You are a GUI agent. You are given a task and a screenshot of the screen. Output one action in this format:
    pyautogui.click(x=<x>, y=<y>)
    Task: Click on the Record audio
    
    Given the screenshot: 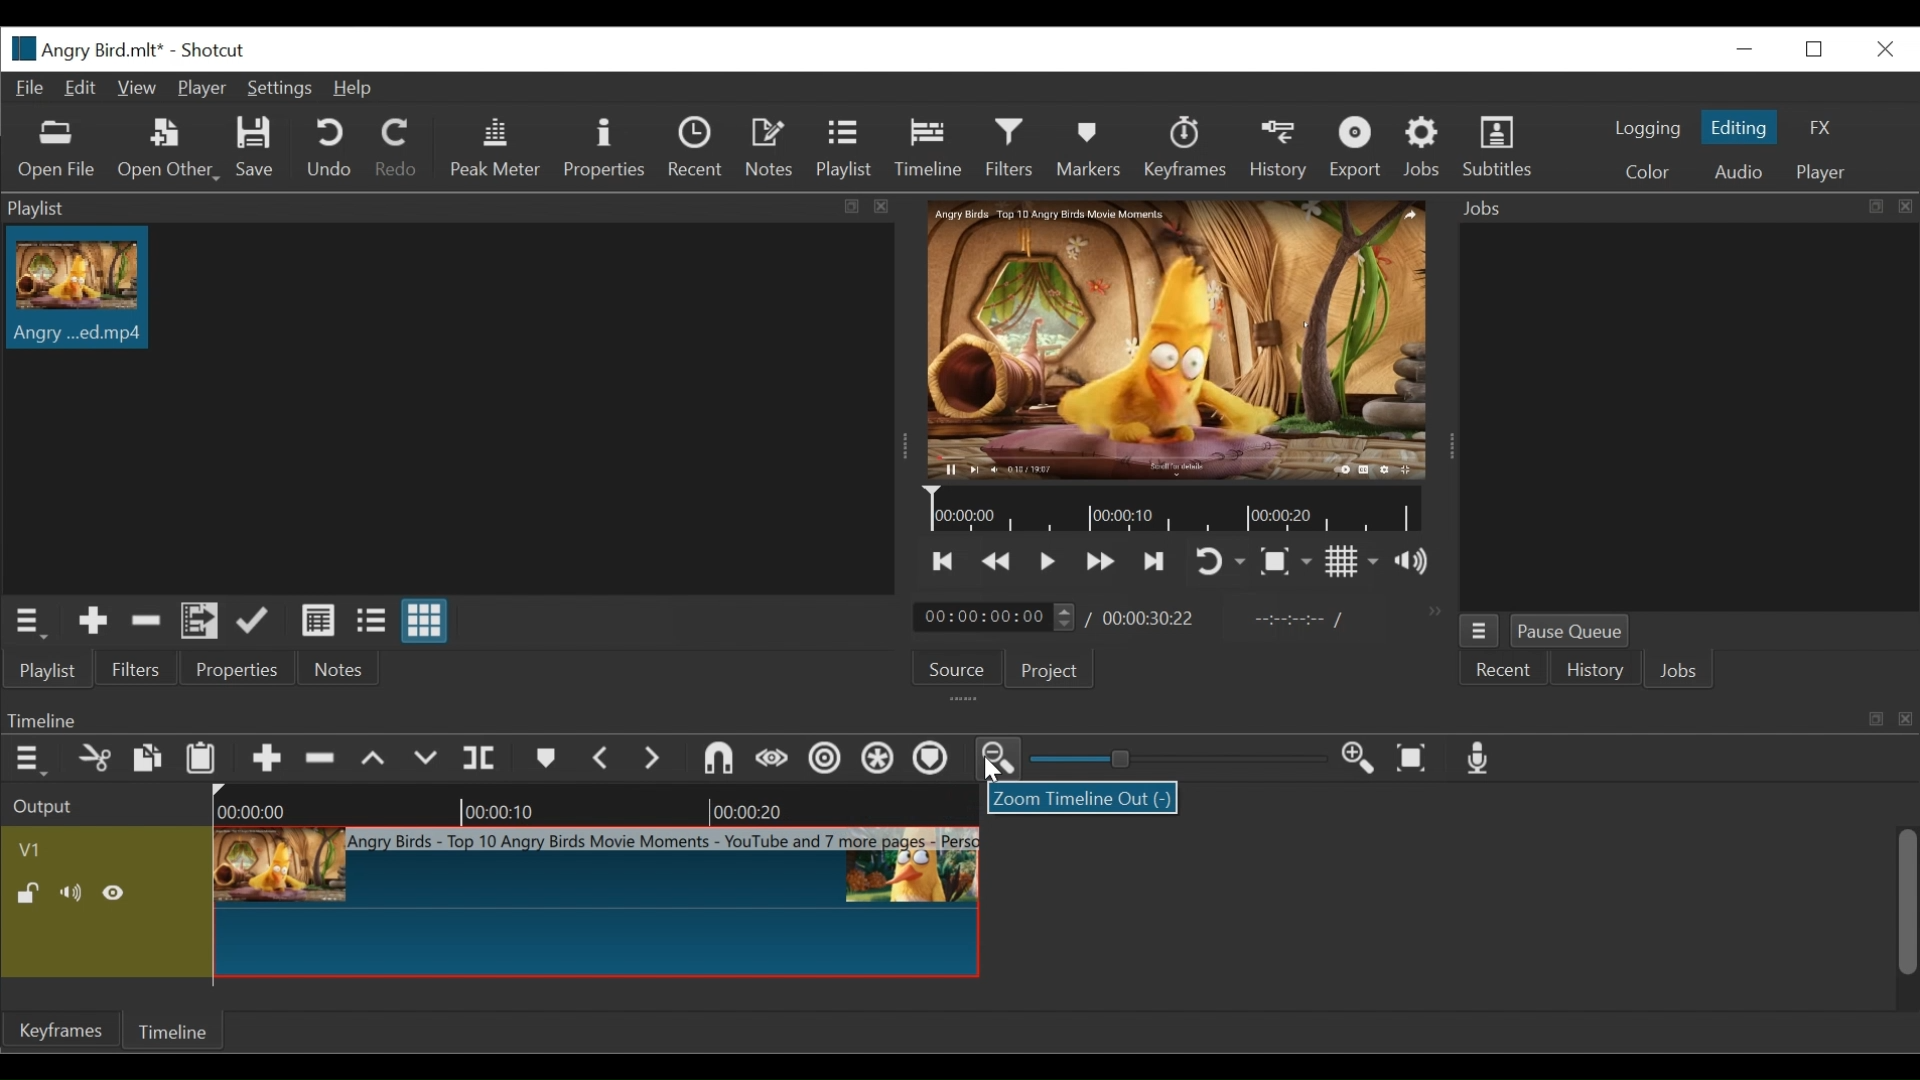 What is the action you would take?
    pyautogui.click(x=1486, y=760)
    